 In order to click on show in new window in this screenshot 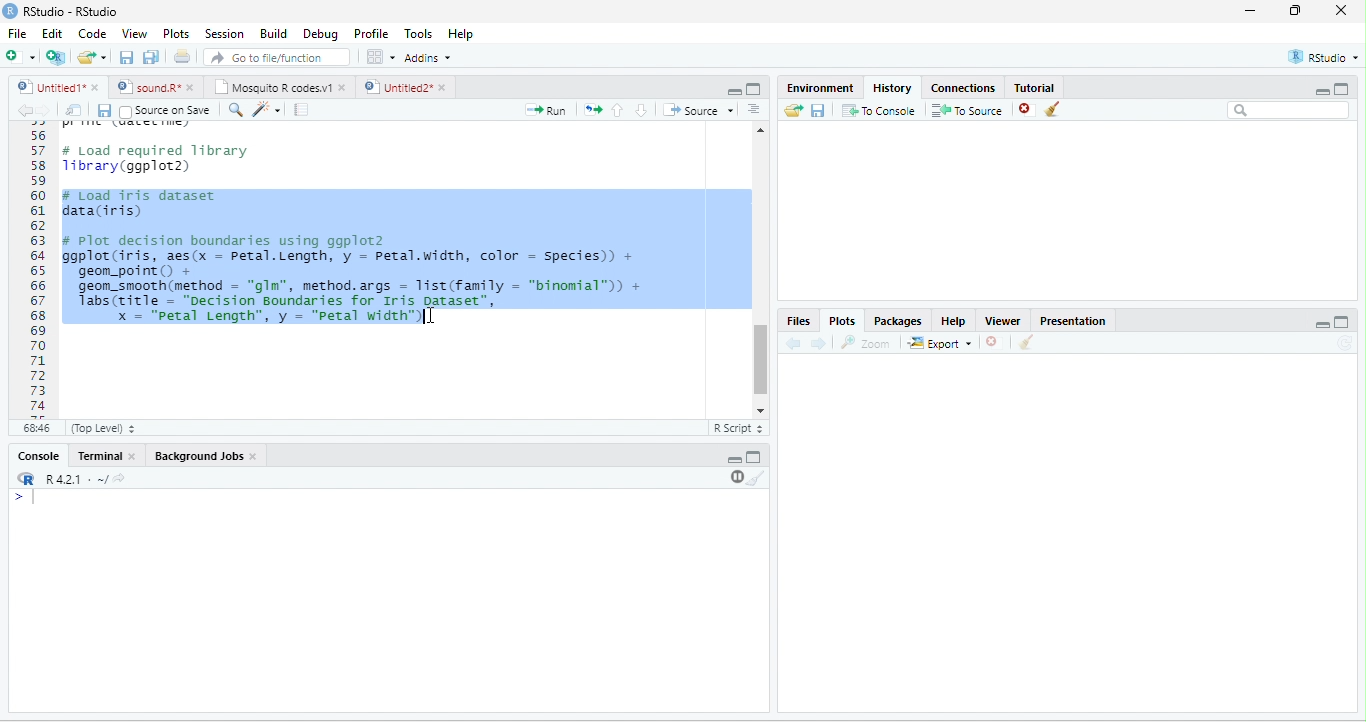, I will do `click(75, 110)`.